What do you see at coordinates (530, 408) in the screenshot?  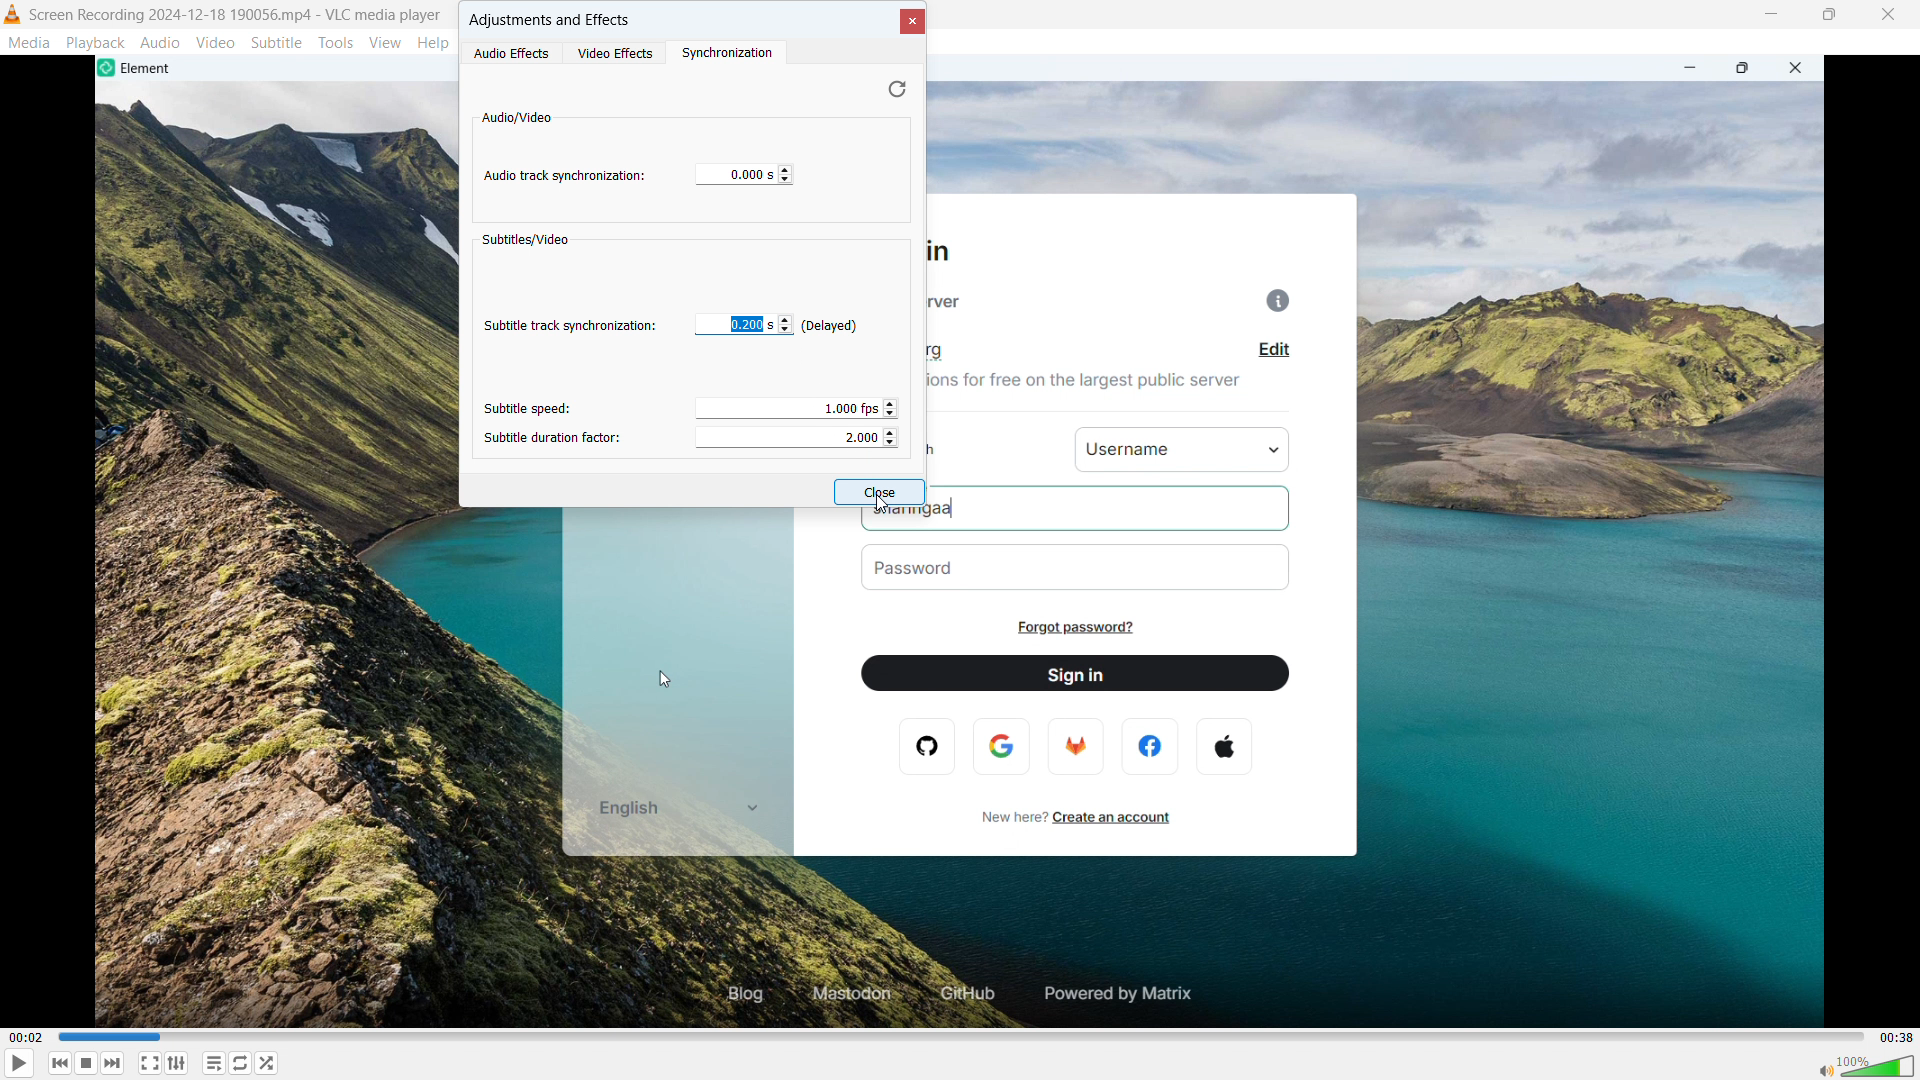 I see `subtitle speed` at bounding box center [530, 408].